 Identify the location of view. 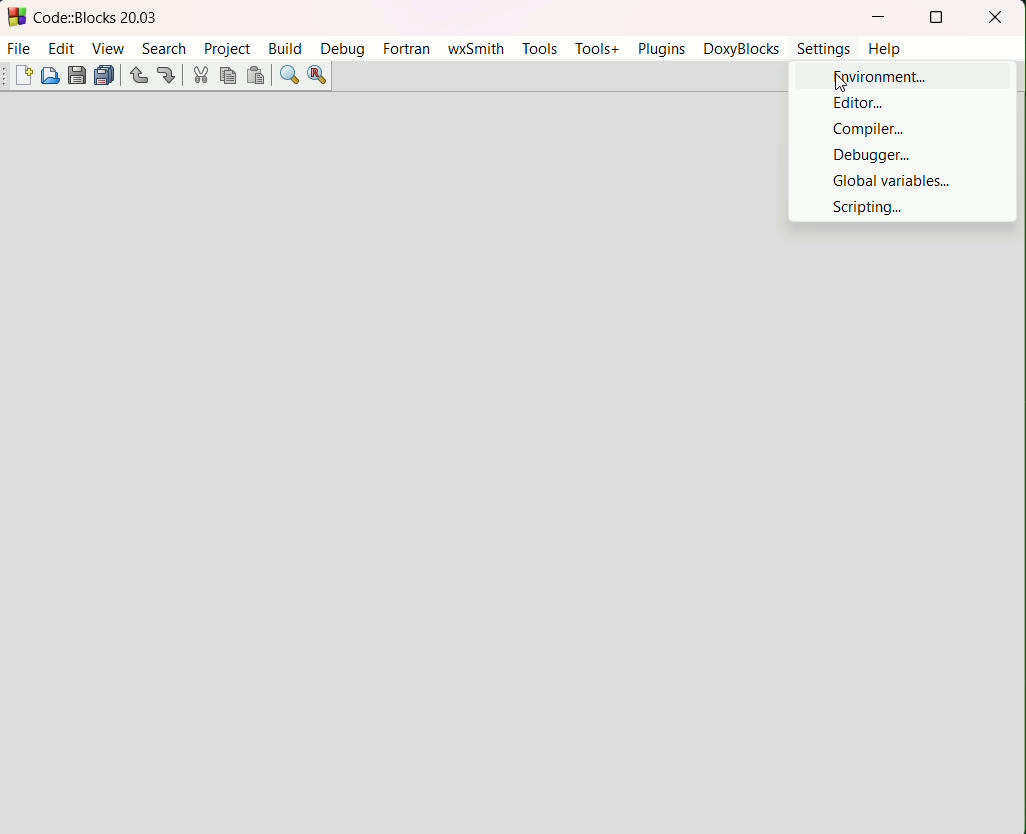
(108, 49).